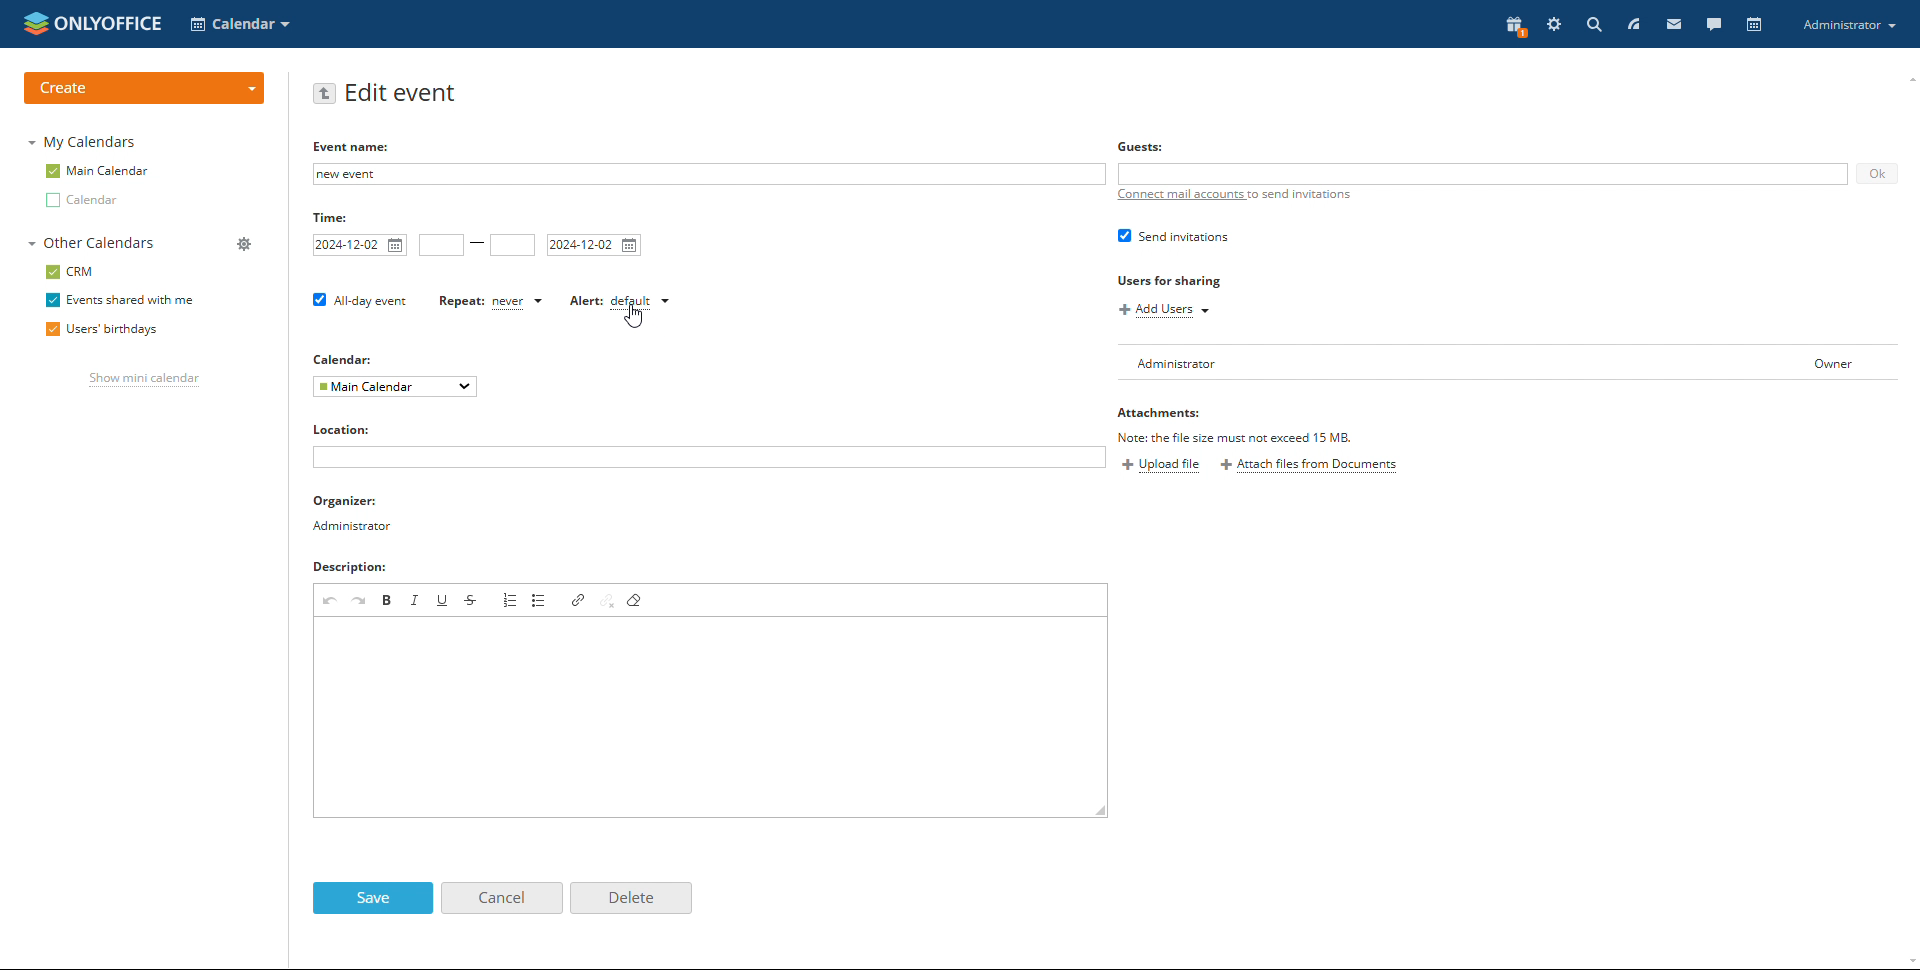 The image size is (1920, 970). What do you see at coordinates (1755, 24) in the screenshot?
I see `calendar` at bounding box center [1755, 24].